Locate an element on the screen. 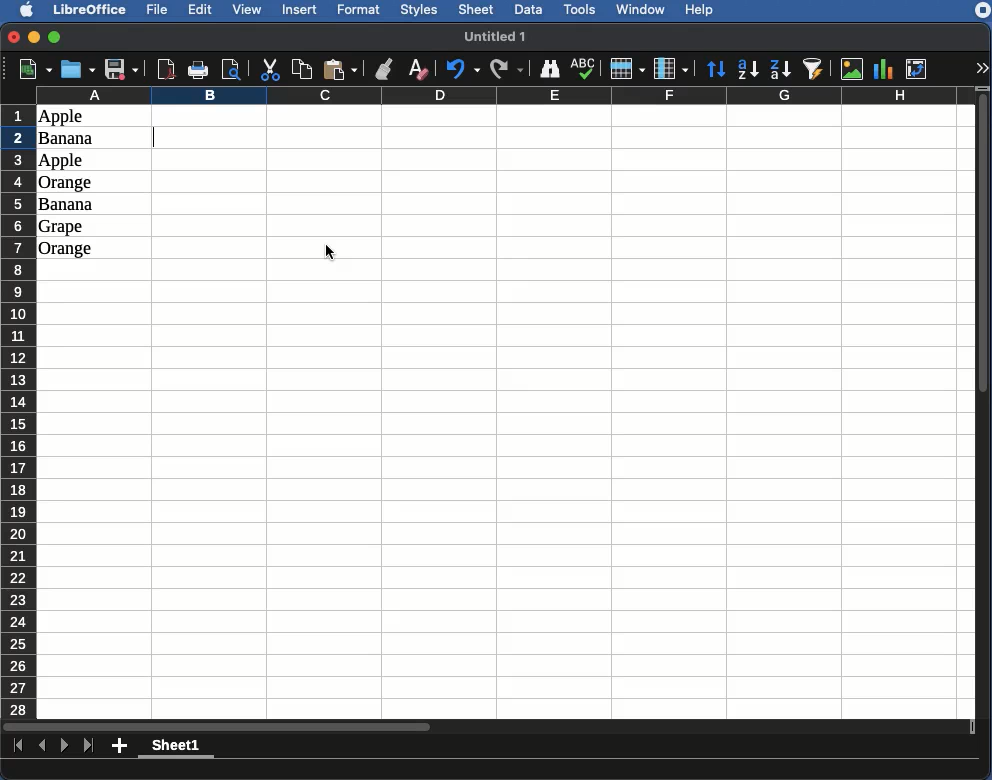 This screenshot has height=780, width=992. Maximize is located at coordinates (55, 36).